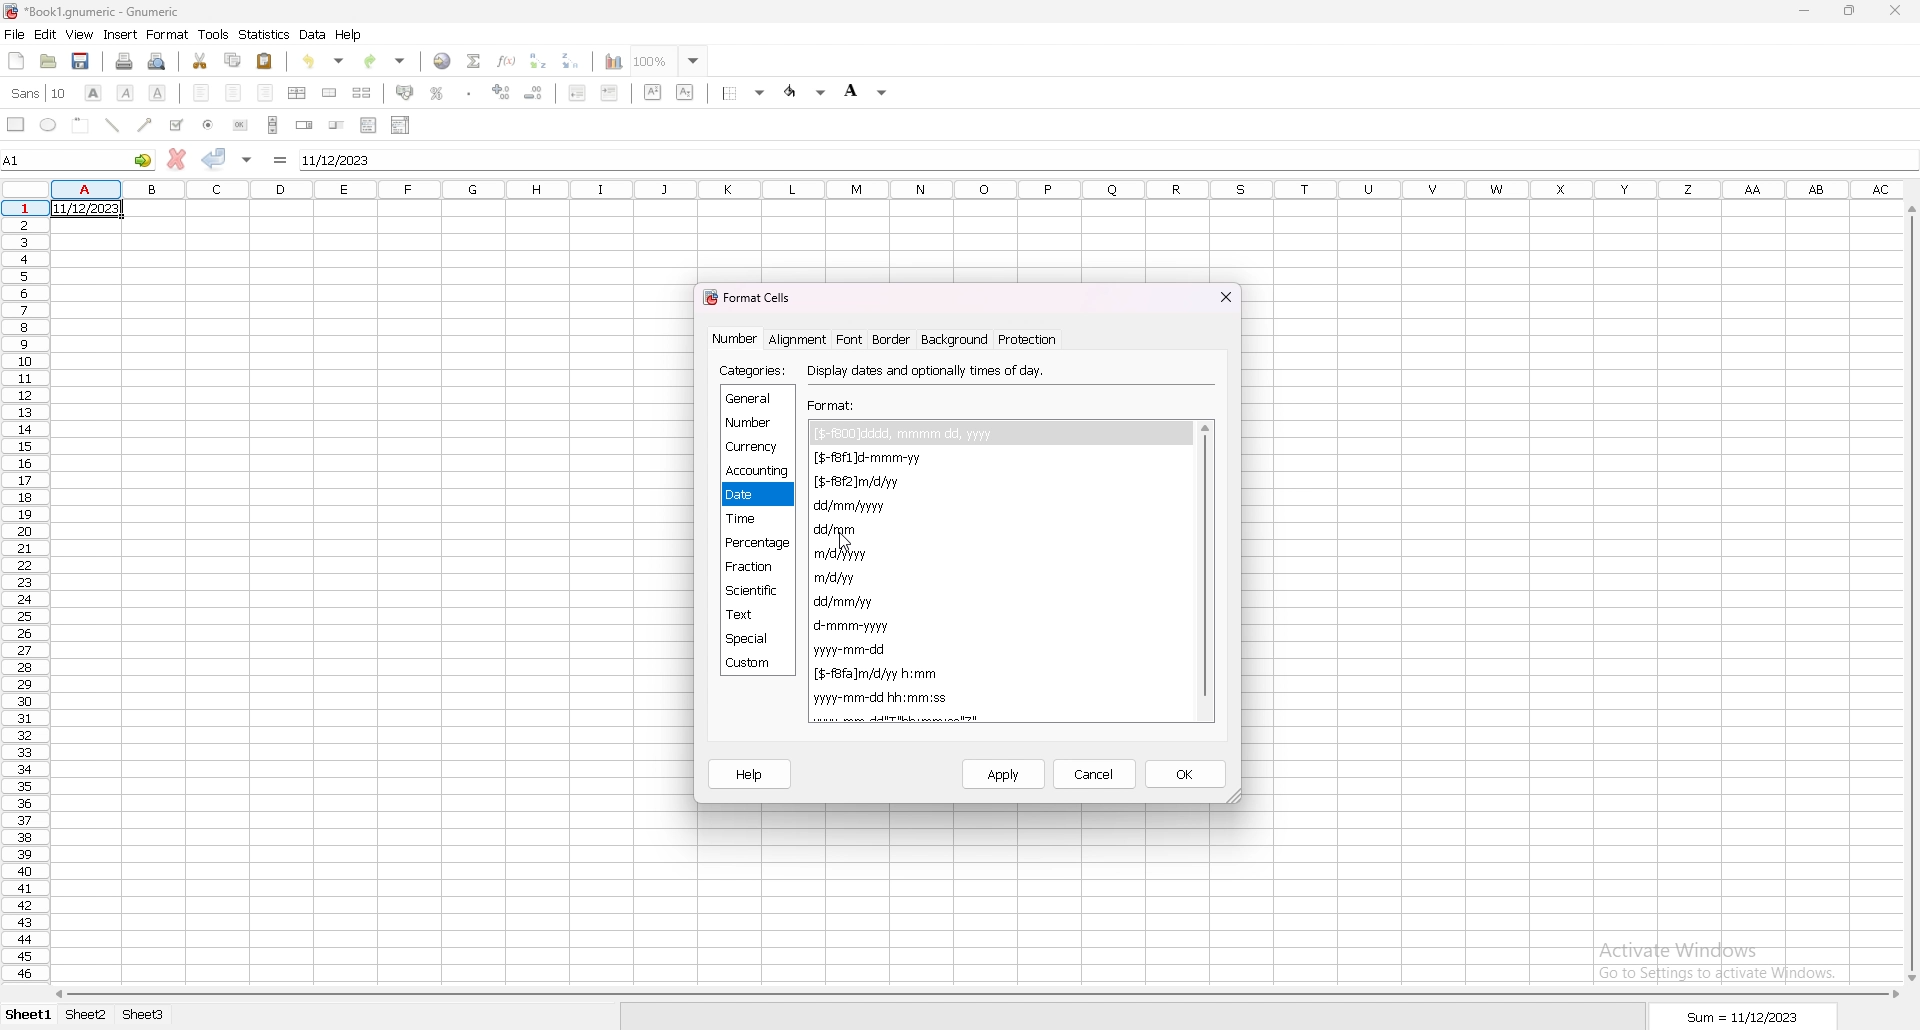 This screenshot has height=1030, width=1920. What do you see at coordinates (121, 35) in the screenshot?
I see `insert` at bounding box center [121, 35].